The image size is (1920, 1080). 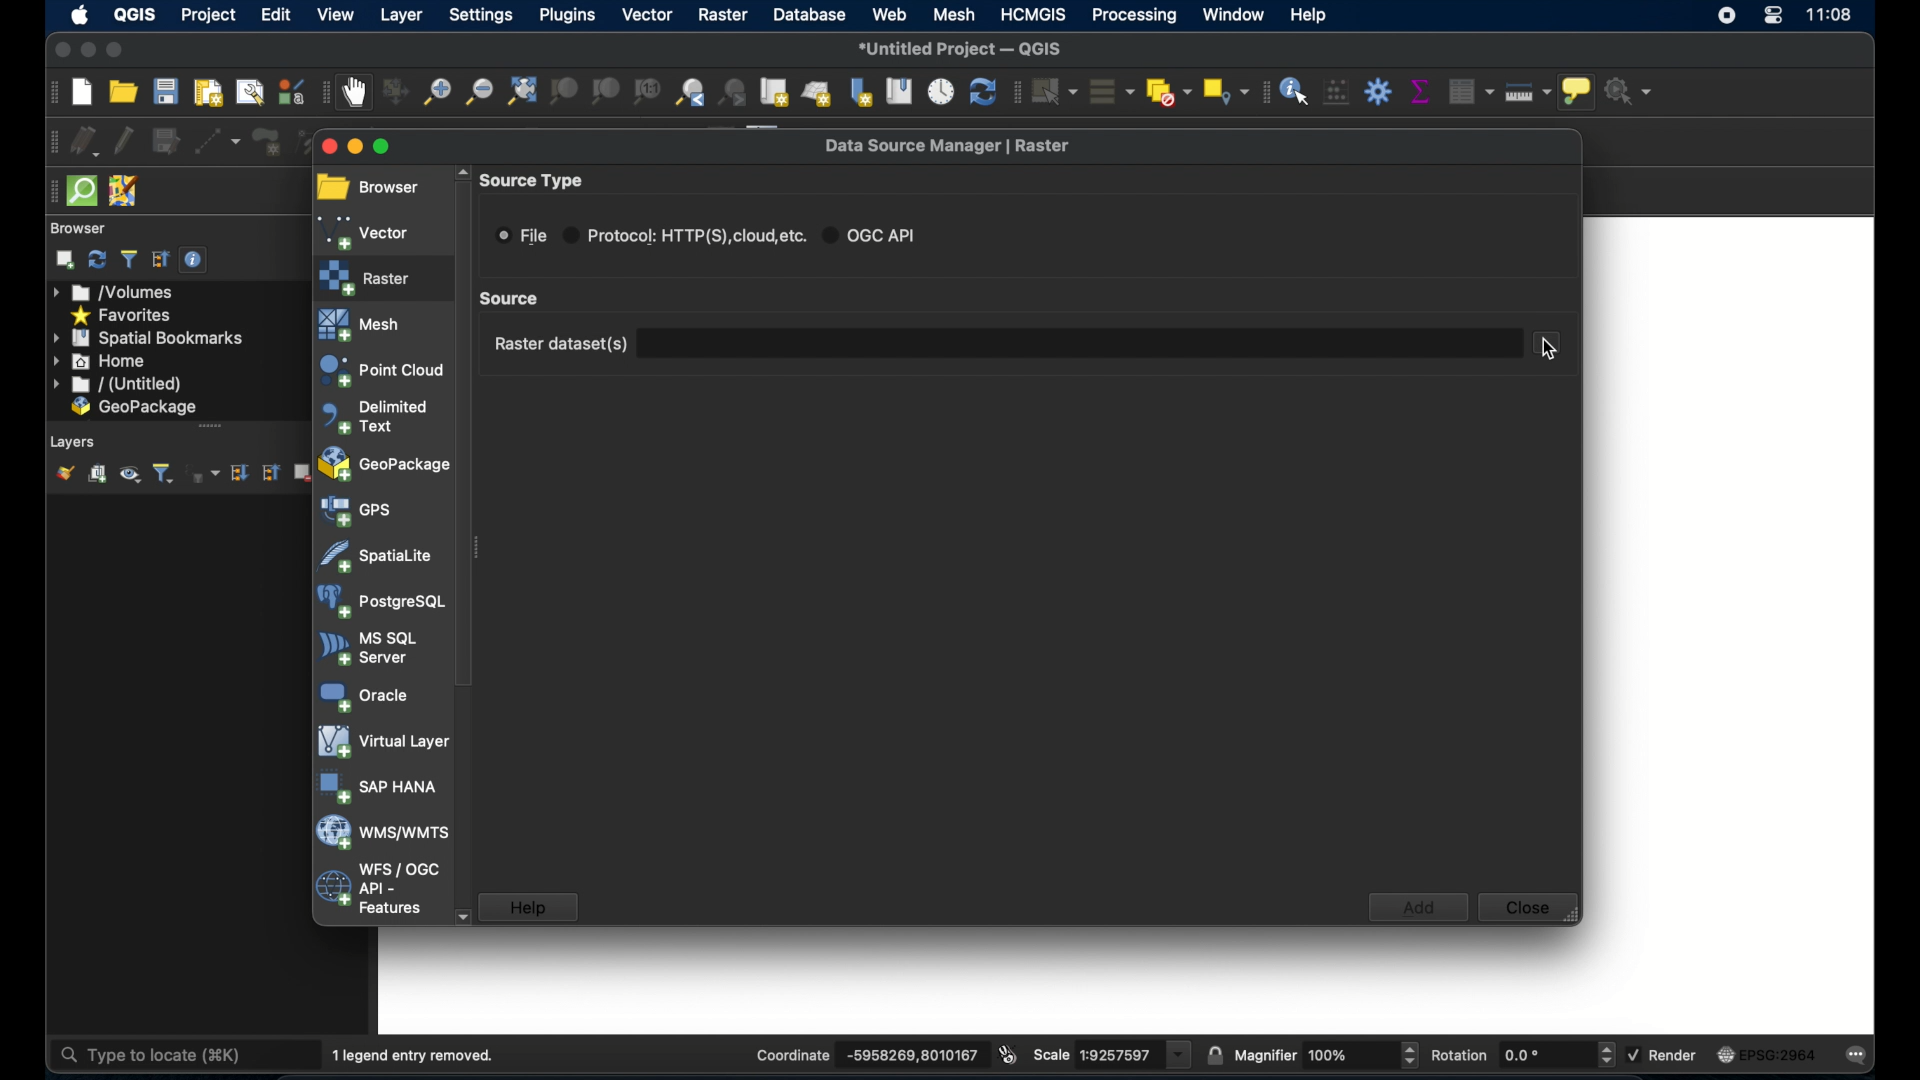 I want to click on untitled, so click(x=115, y=385).